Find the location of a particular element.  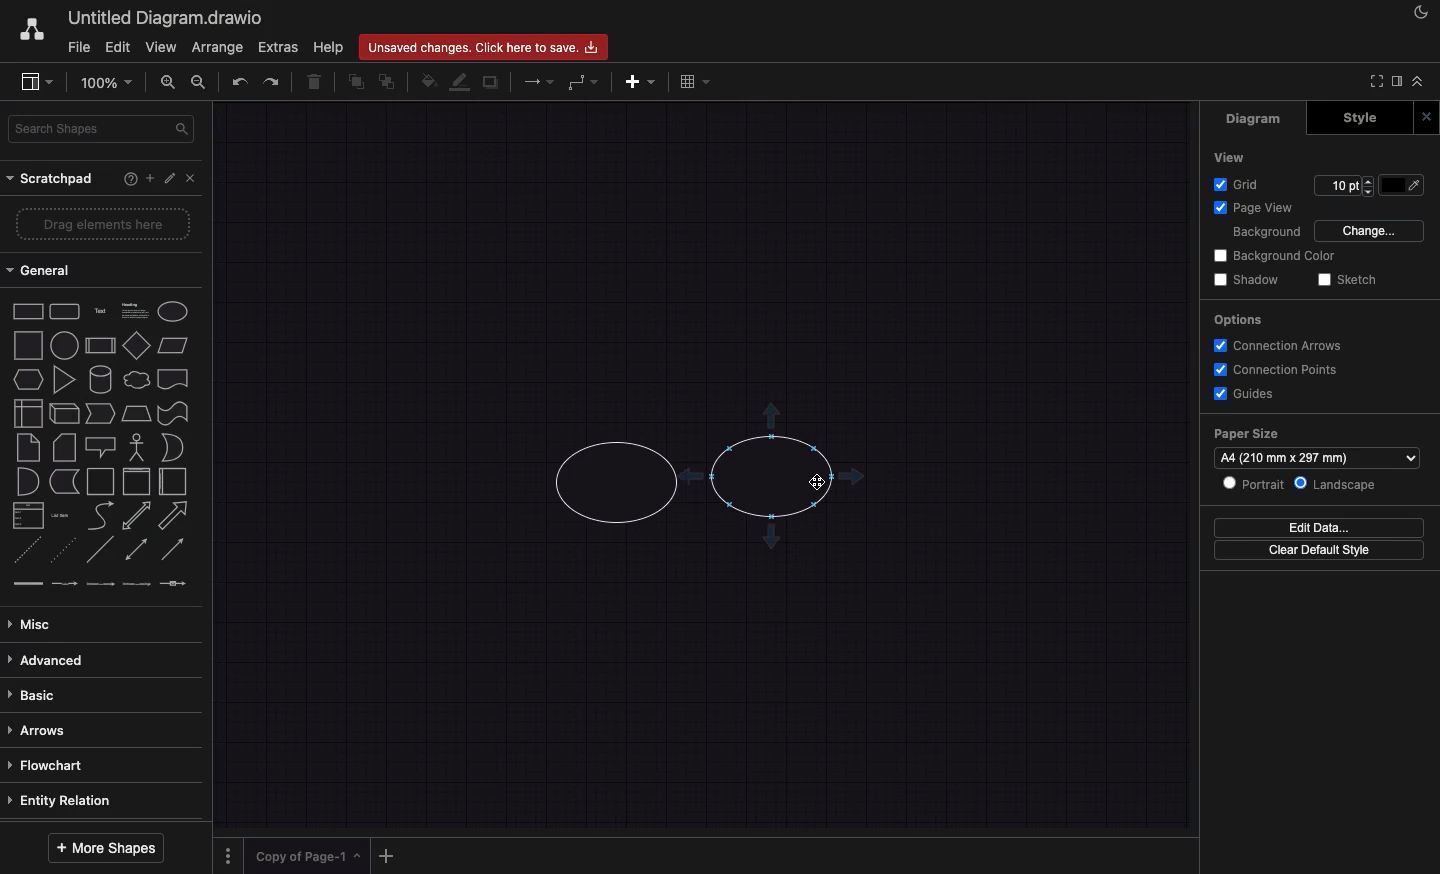

card is located at coordinates (64, 448).